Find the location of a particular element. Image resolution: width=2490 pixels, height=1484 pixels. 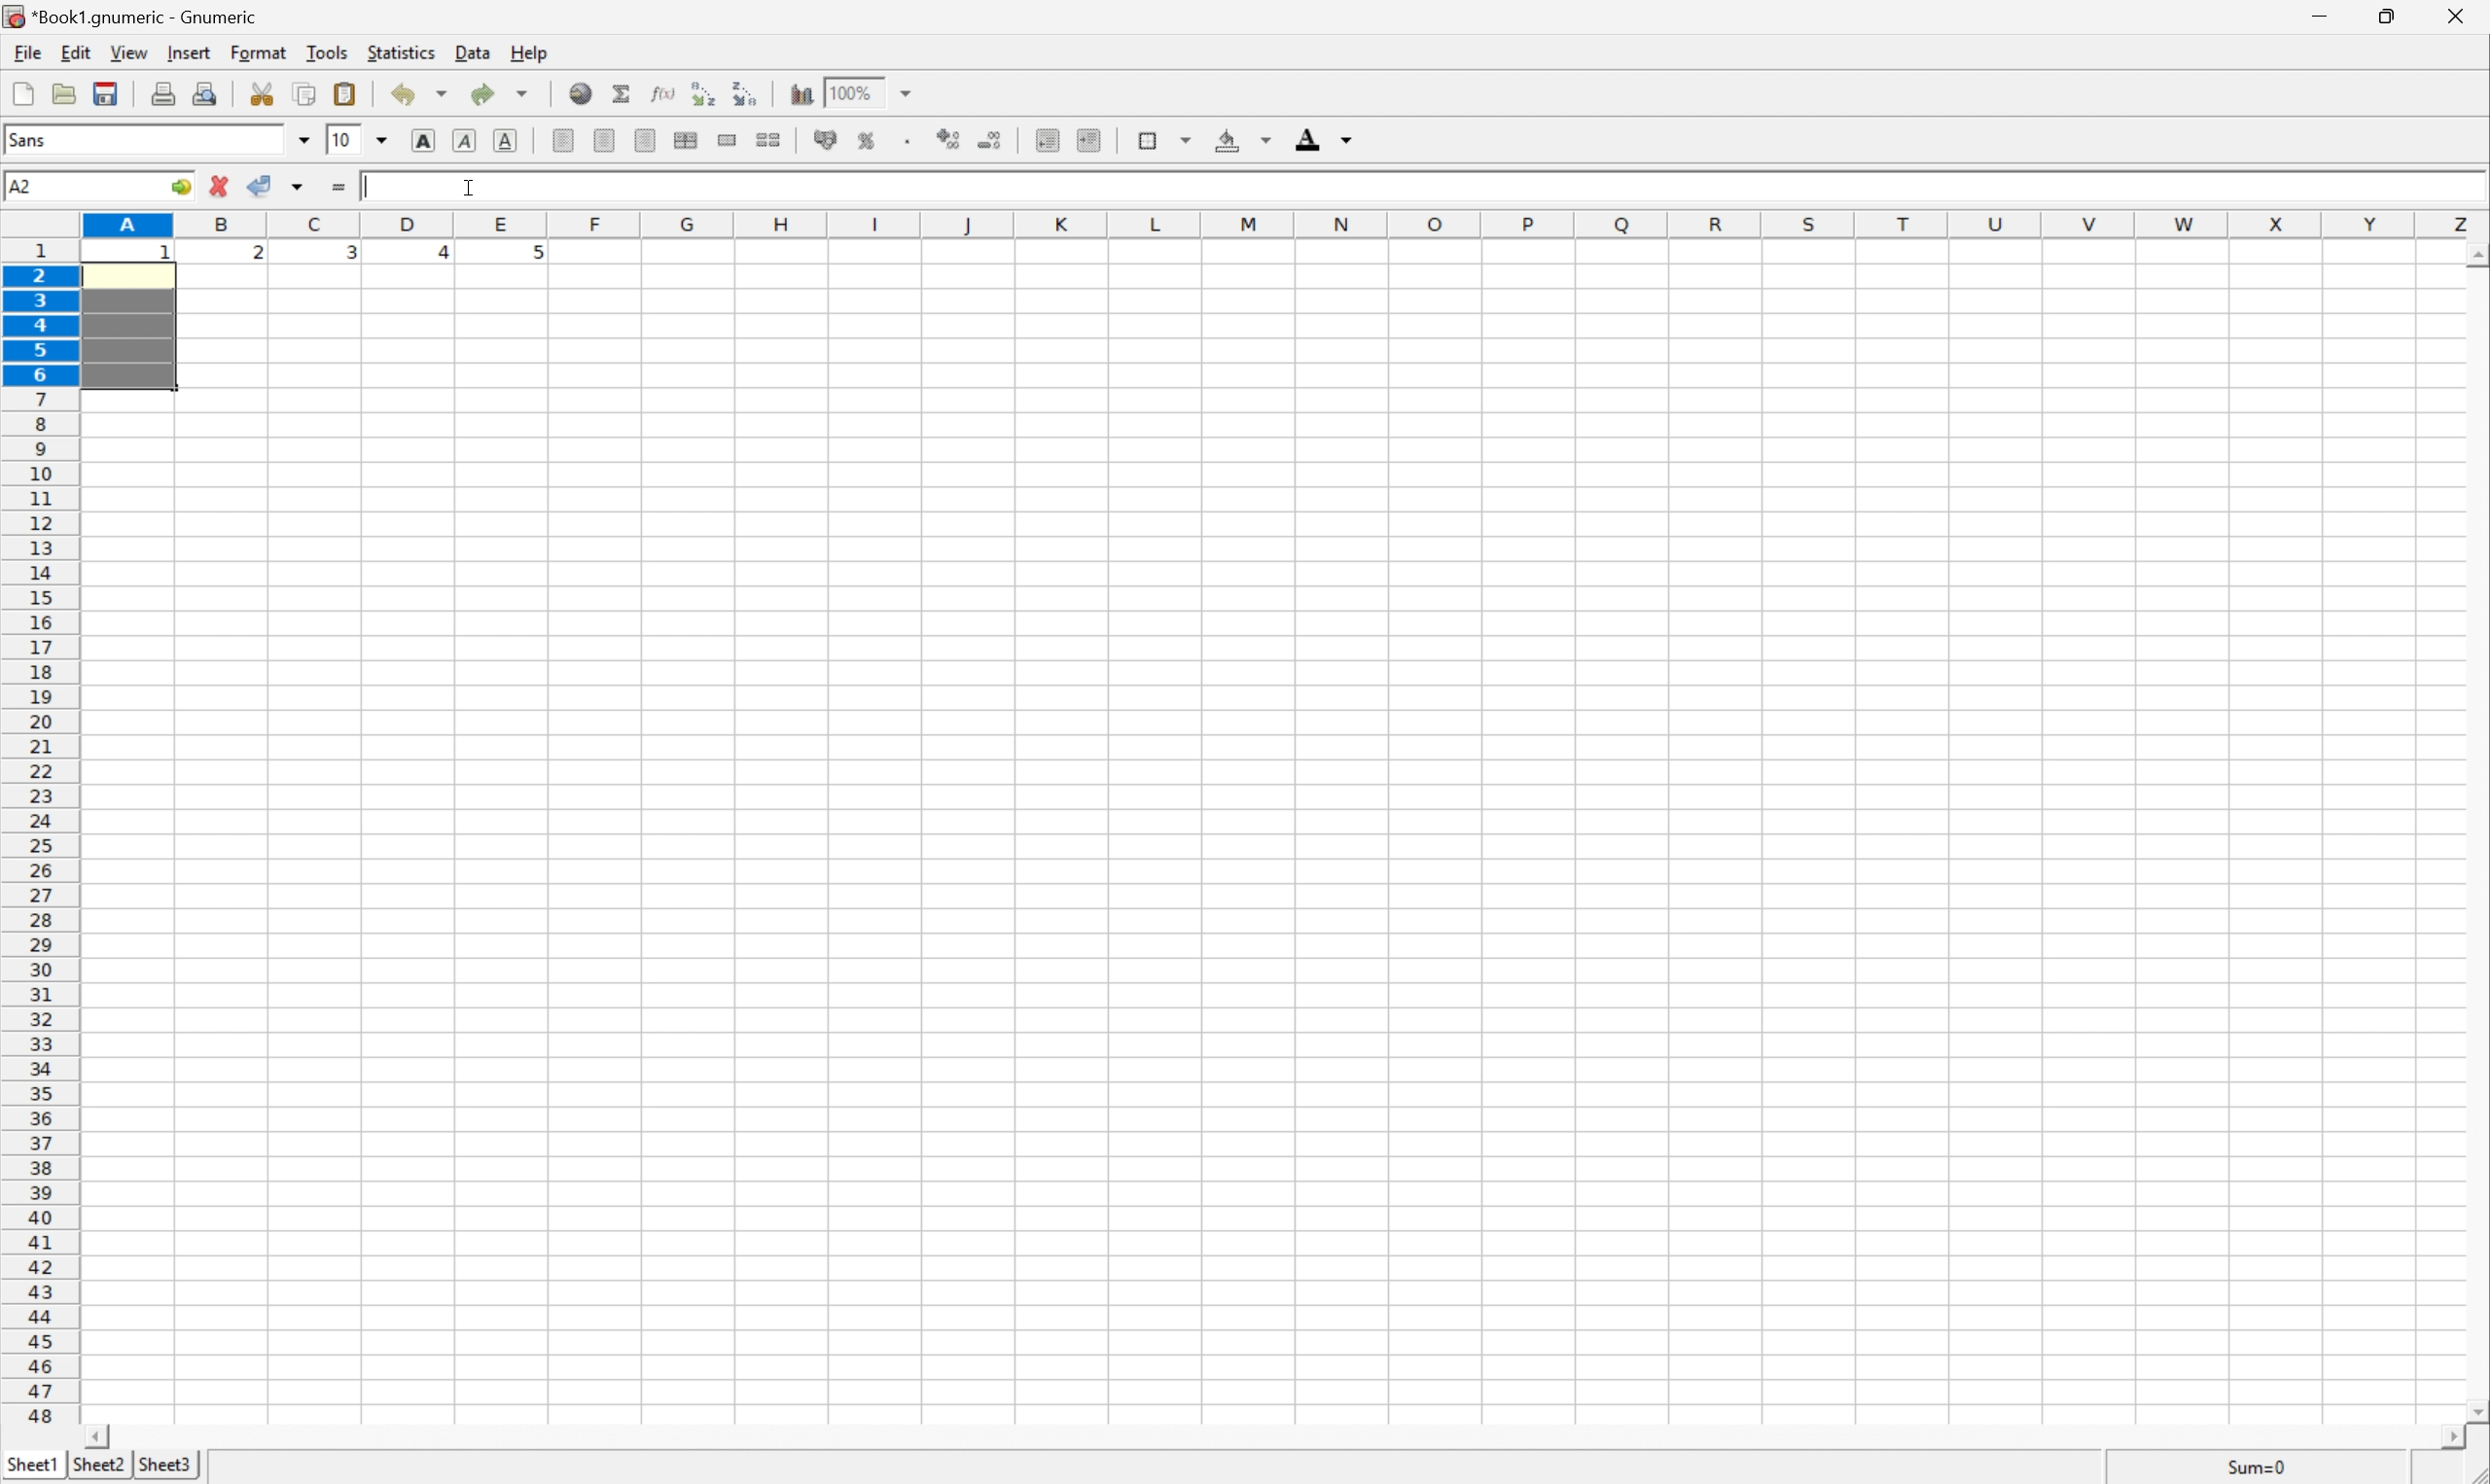

file is located at coordinates (20, 51).